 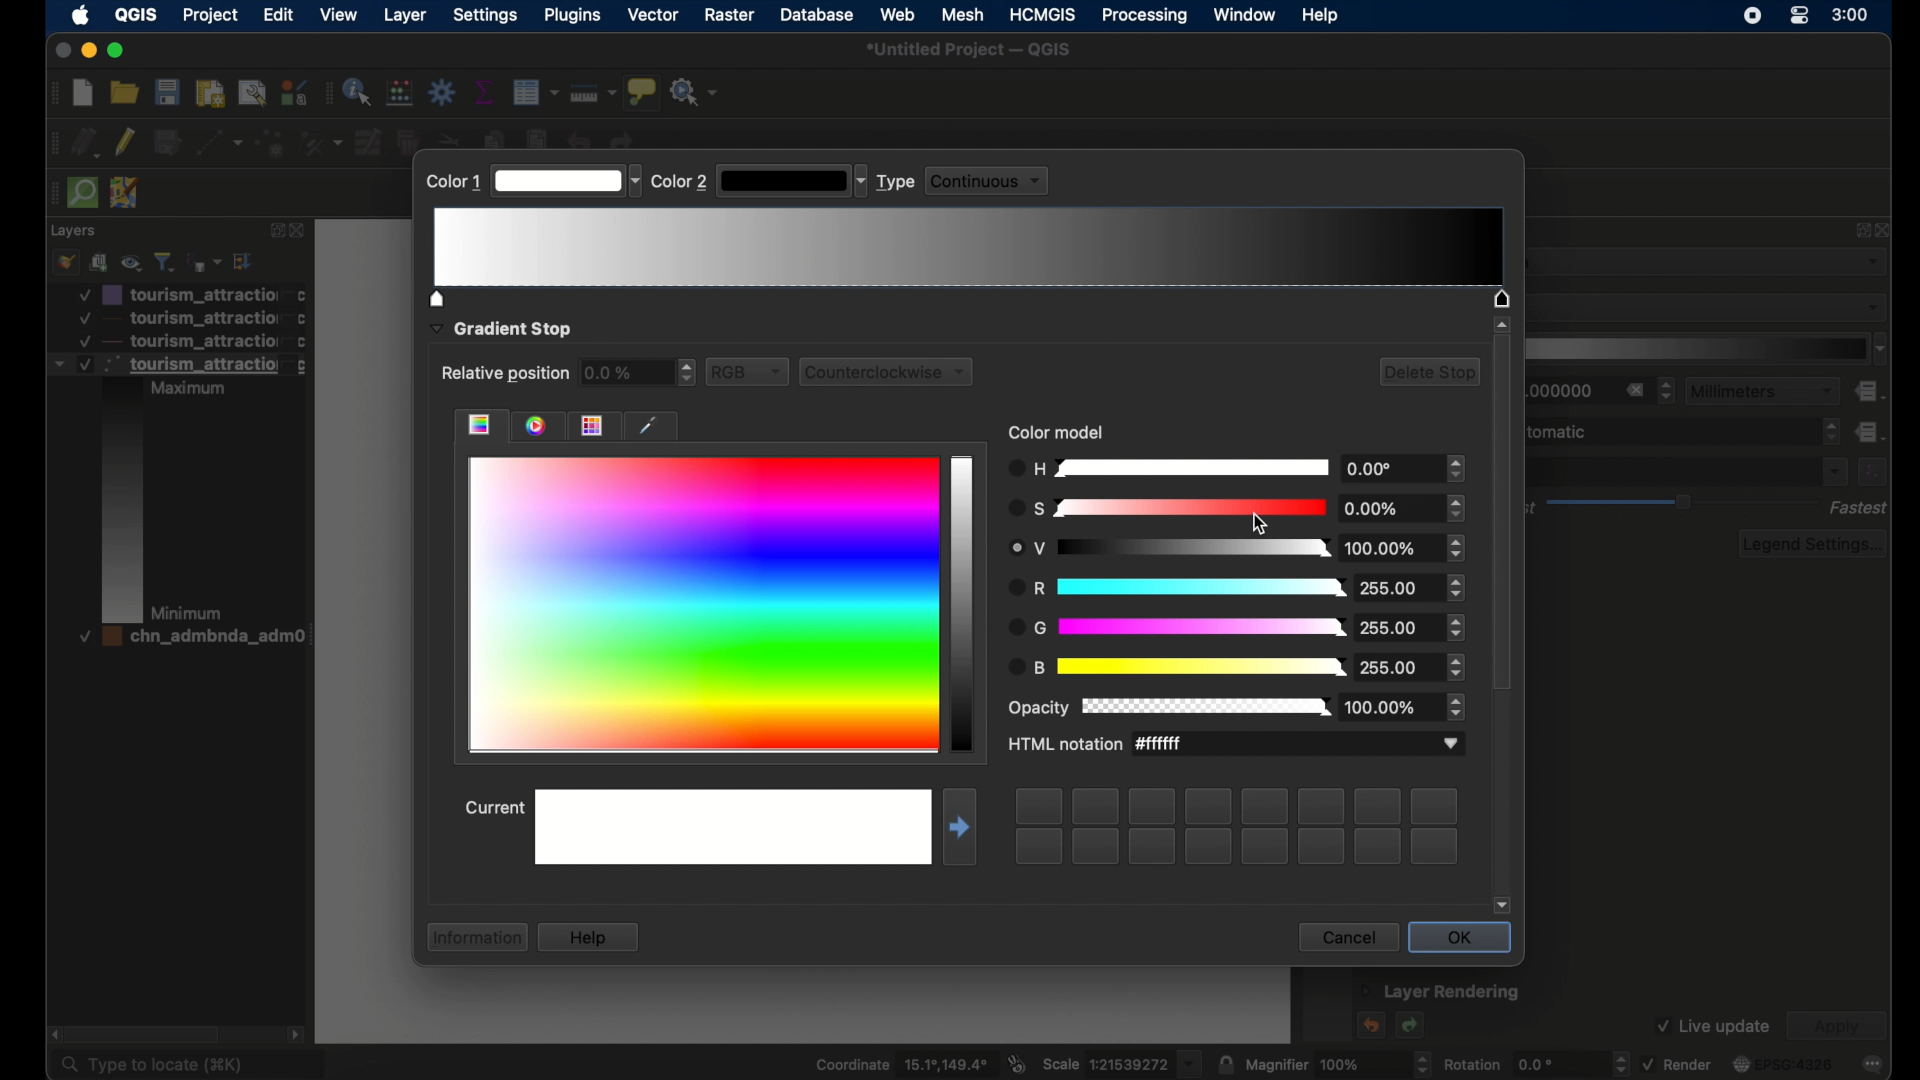 I want to click on layer 3, so click(x=177, y=489).